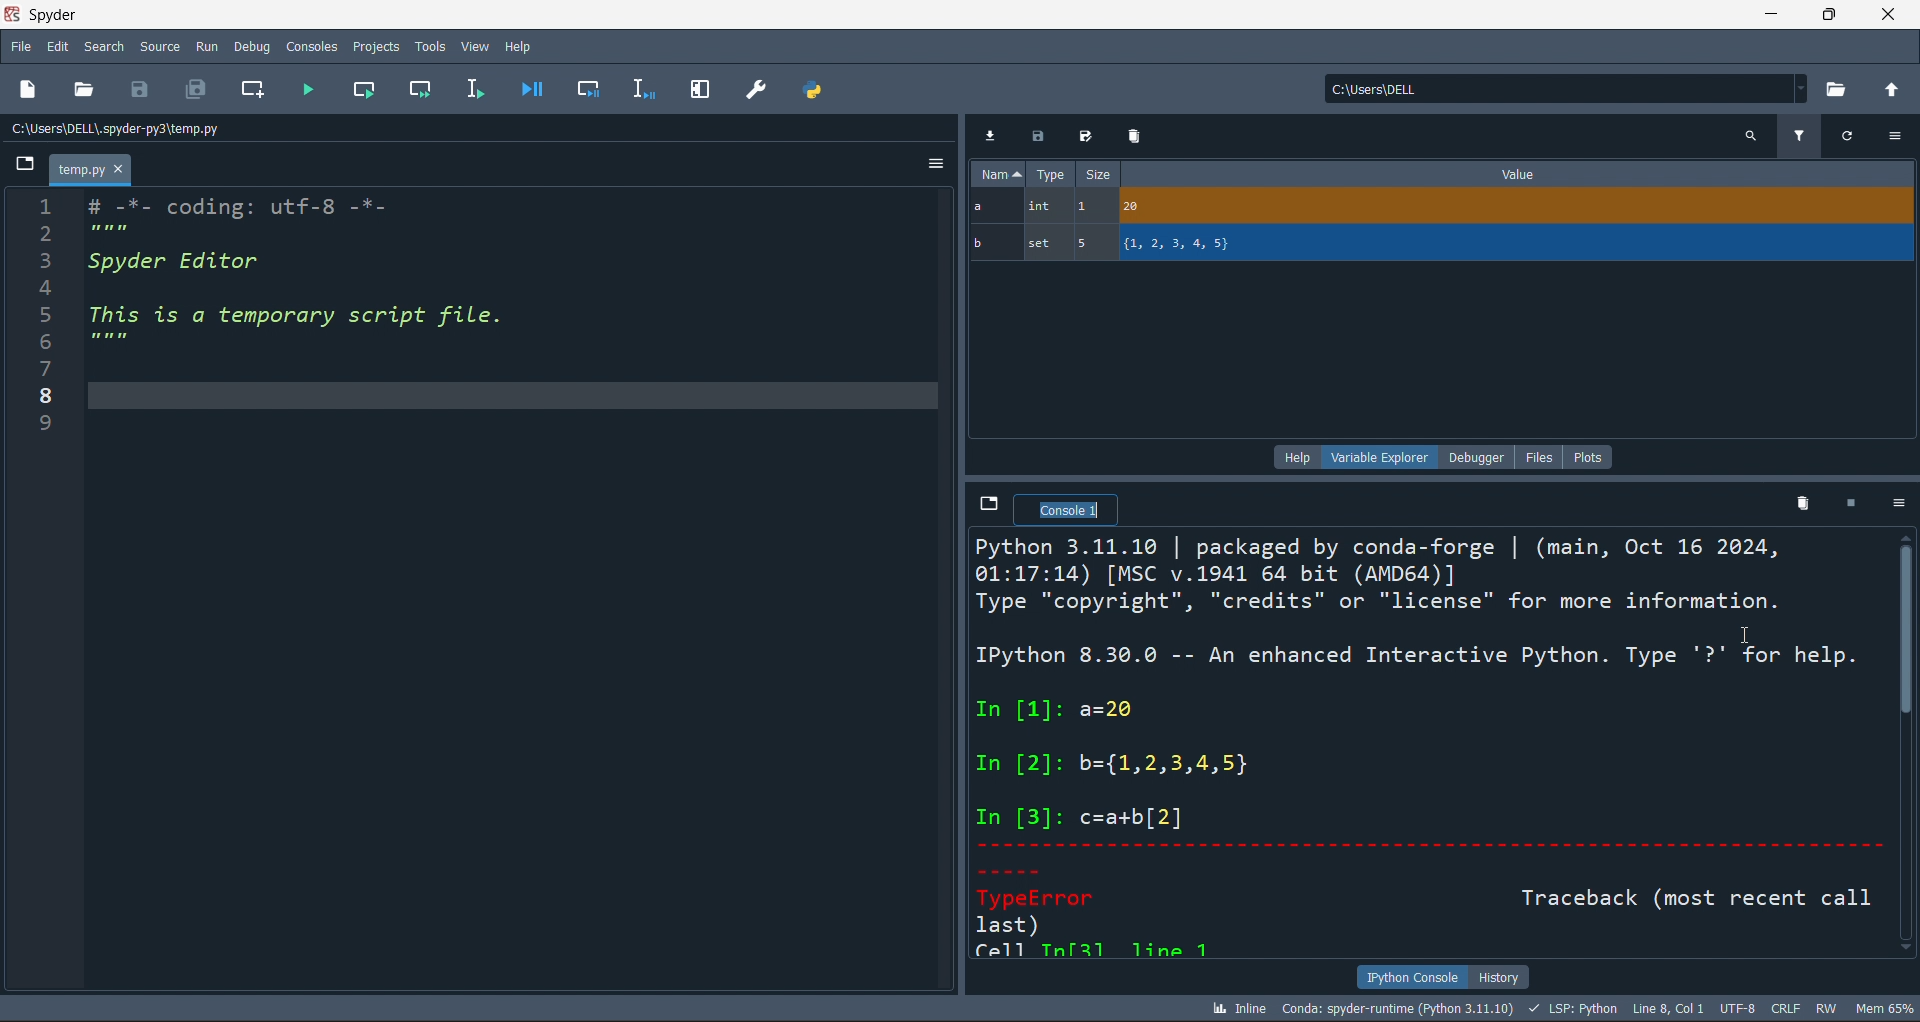  I want to click on temp.py, so click(92, 172).